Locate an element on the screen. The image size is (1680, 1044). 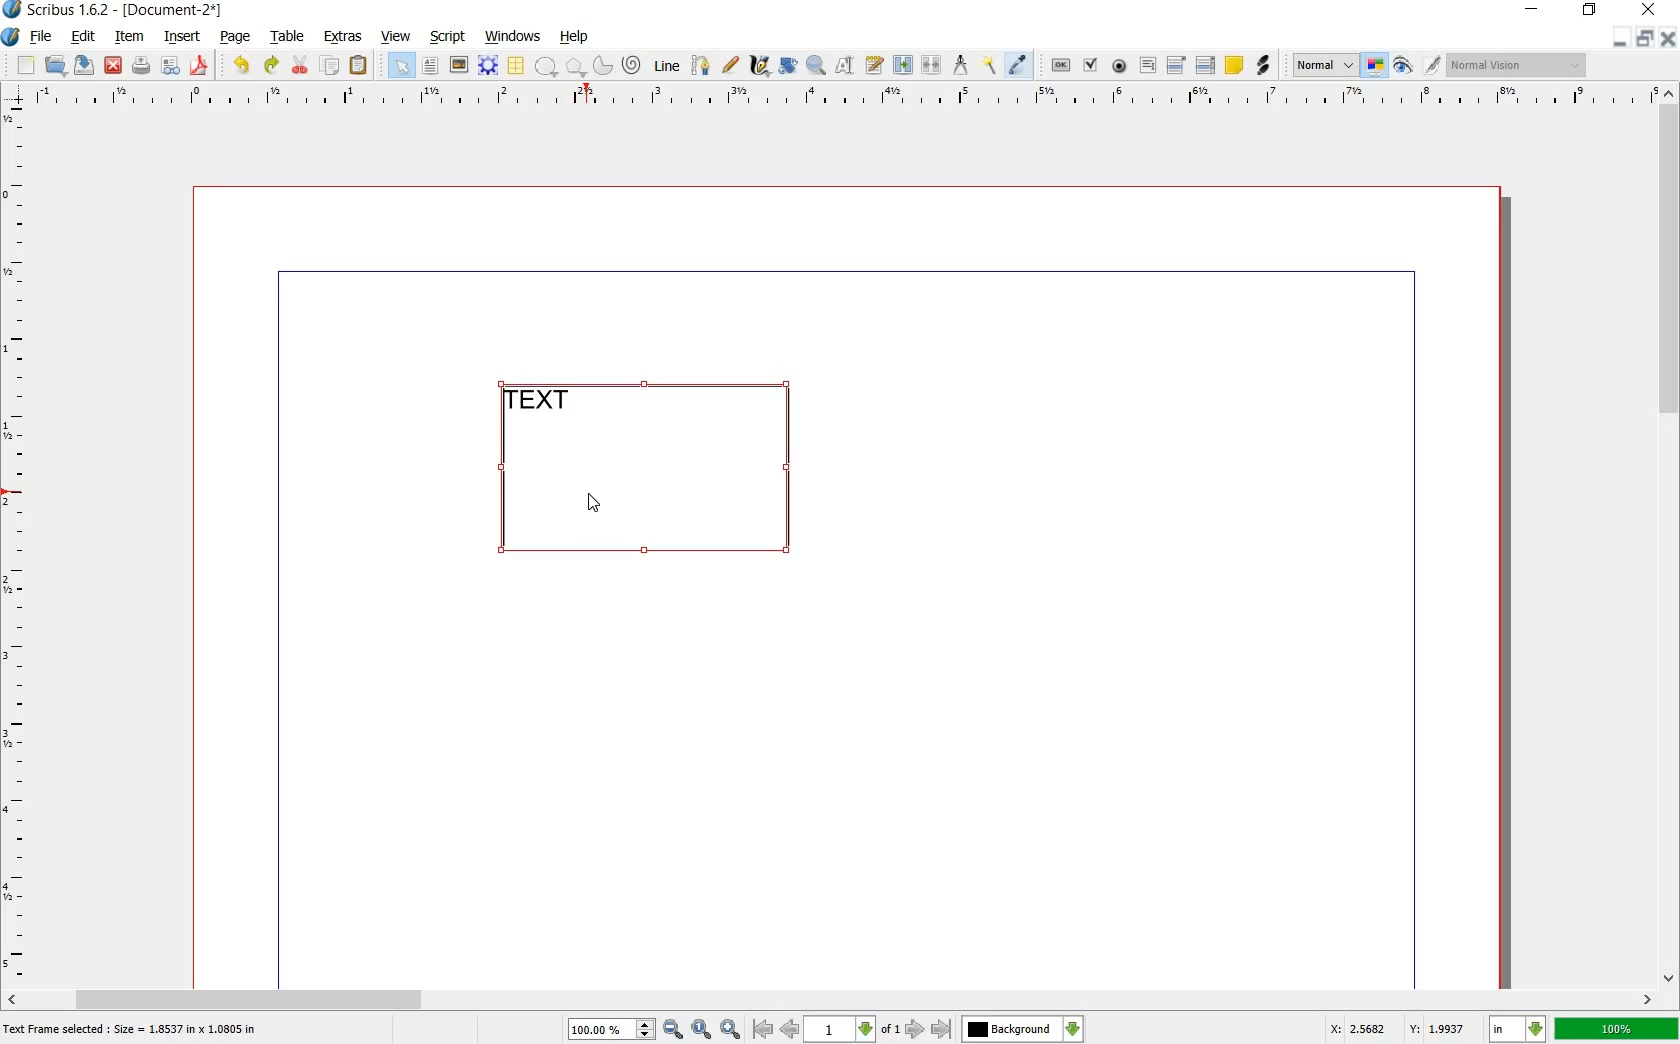
save as pdf is located at coordinates (199, 66).